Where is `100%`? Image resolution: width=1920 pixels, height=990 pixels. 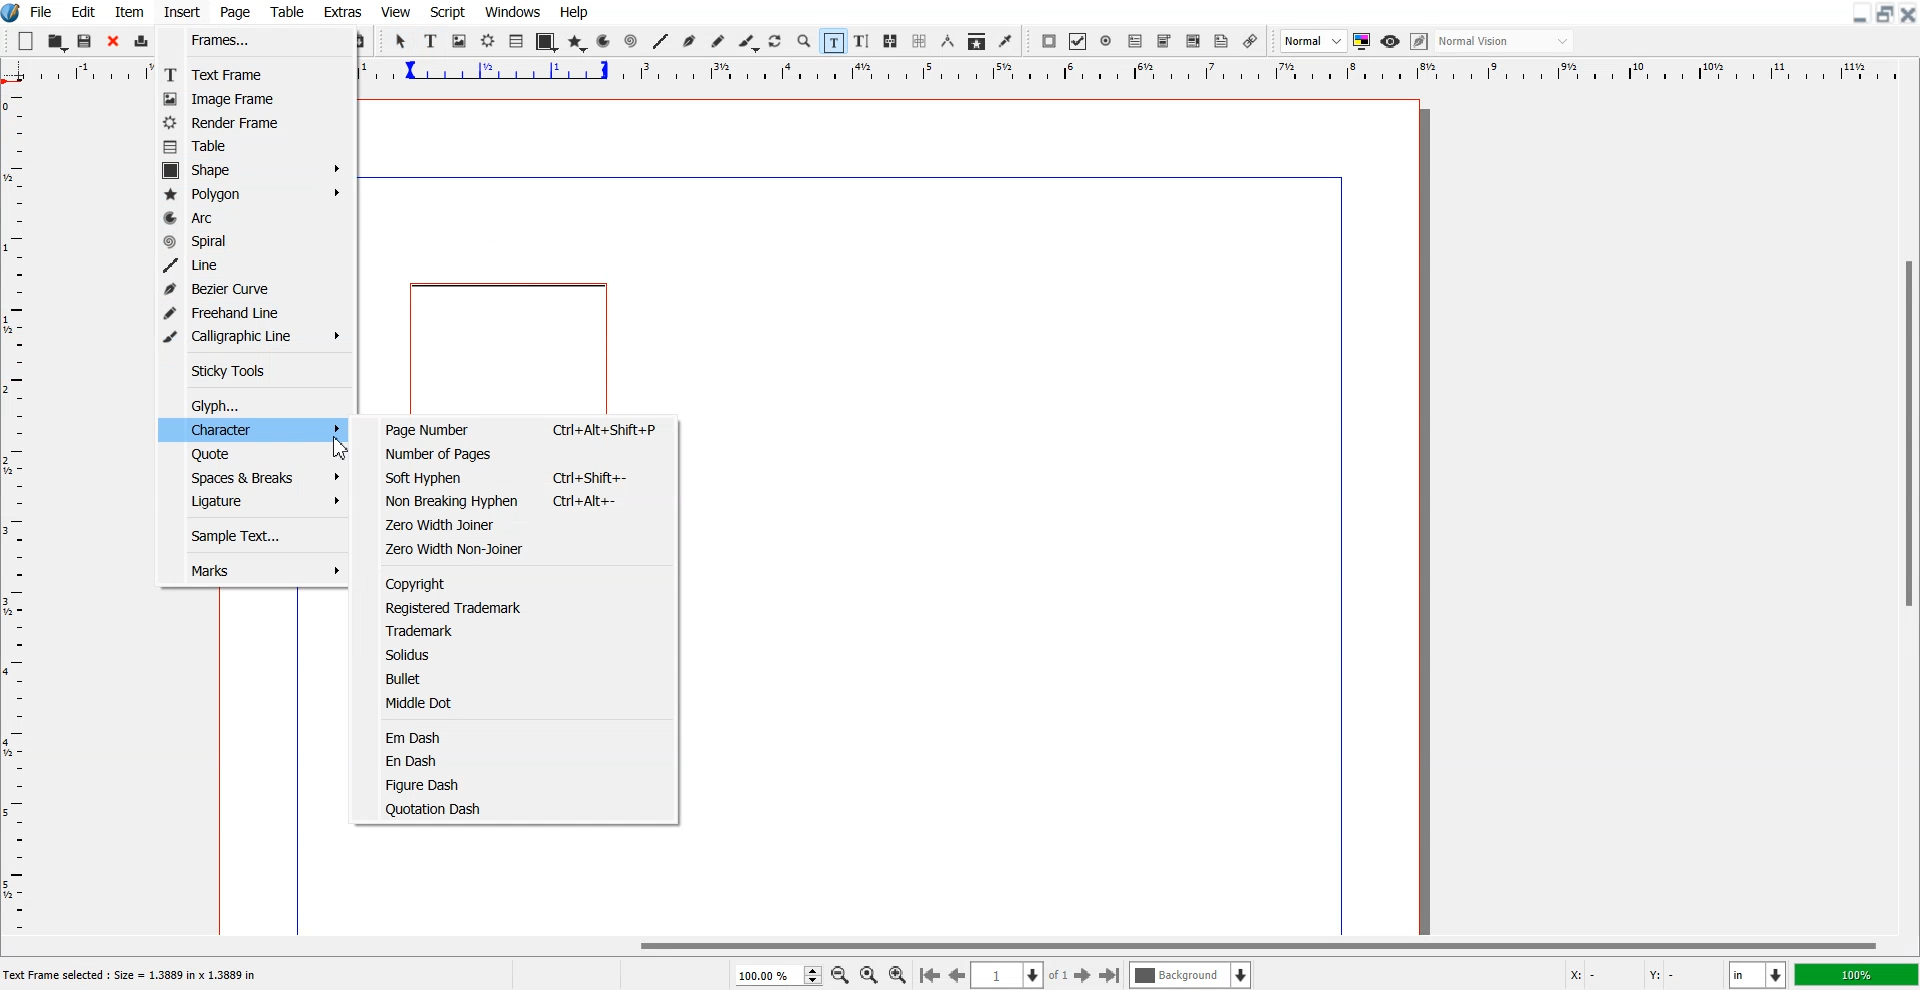 100% is located at coordinates (1858, 974).